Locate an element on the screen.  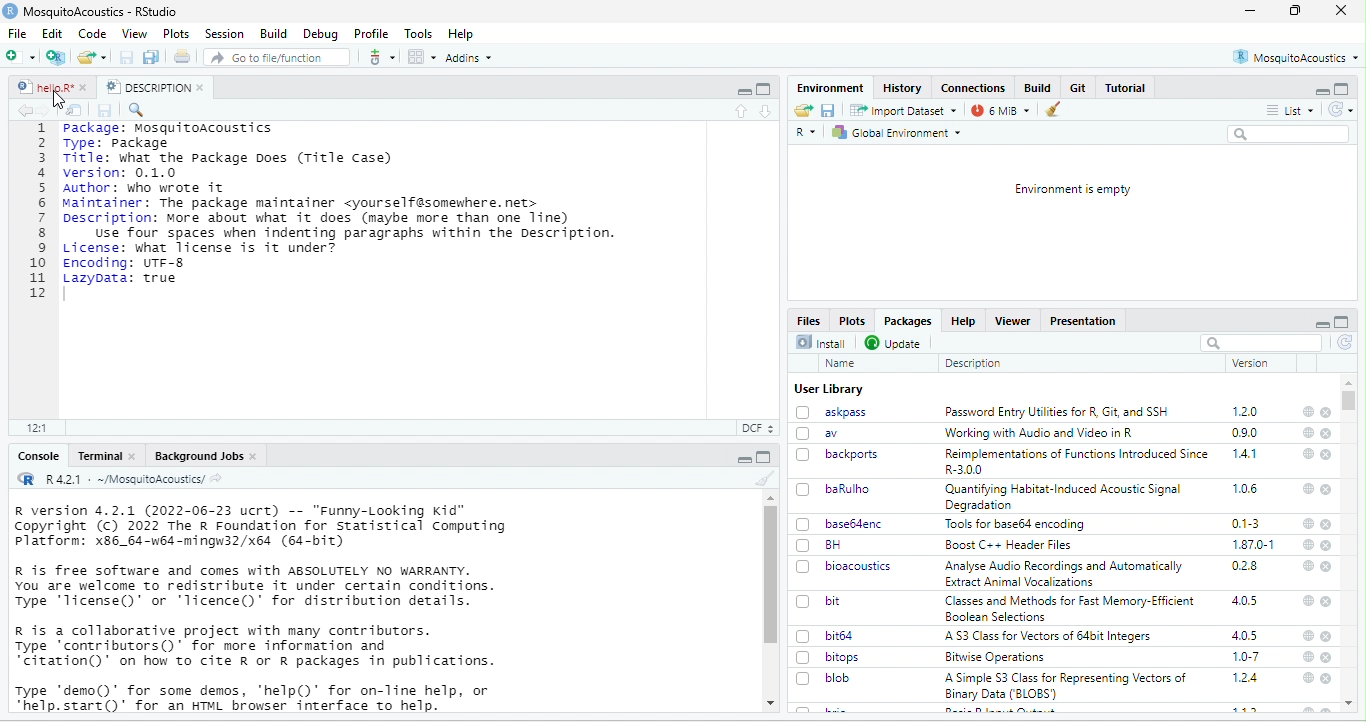
backports is located at coordinates (840, 454).